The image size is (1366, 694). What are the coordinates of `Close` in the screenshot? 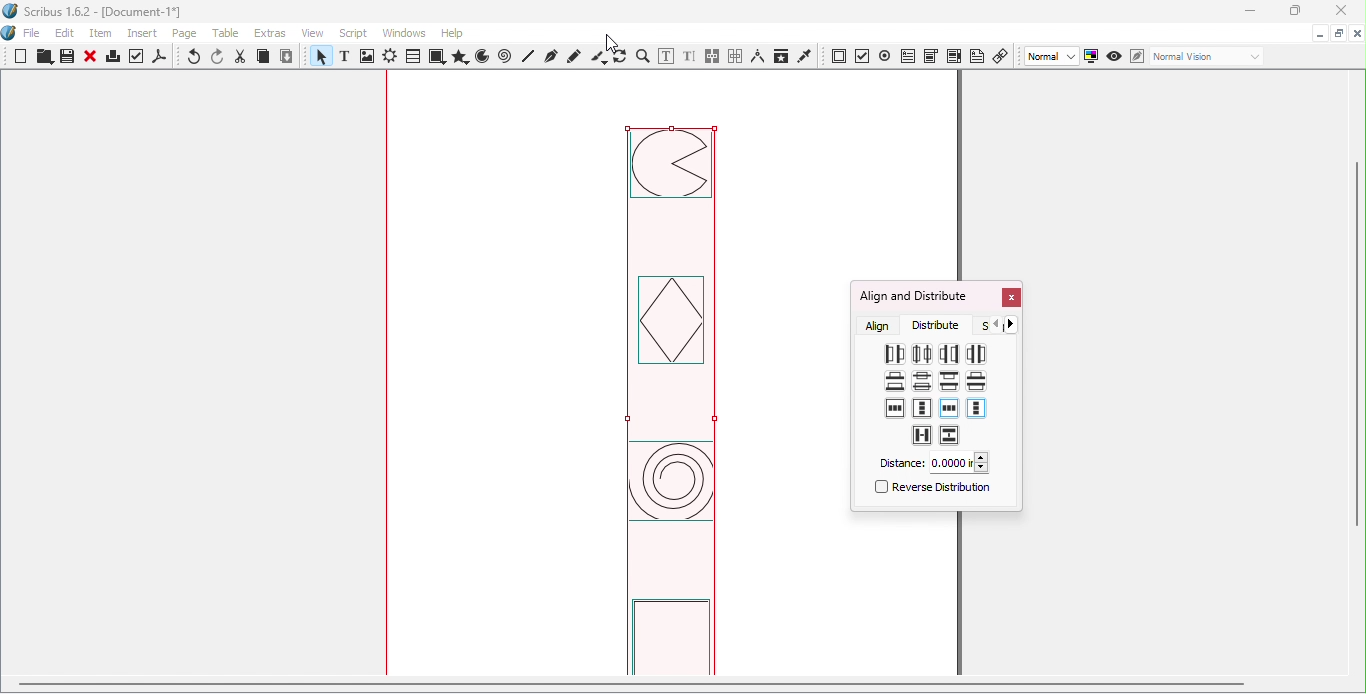 It's located at (90, 58).